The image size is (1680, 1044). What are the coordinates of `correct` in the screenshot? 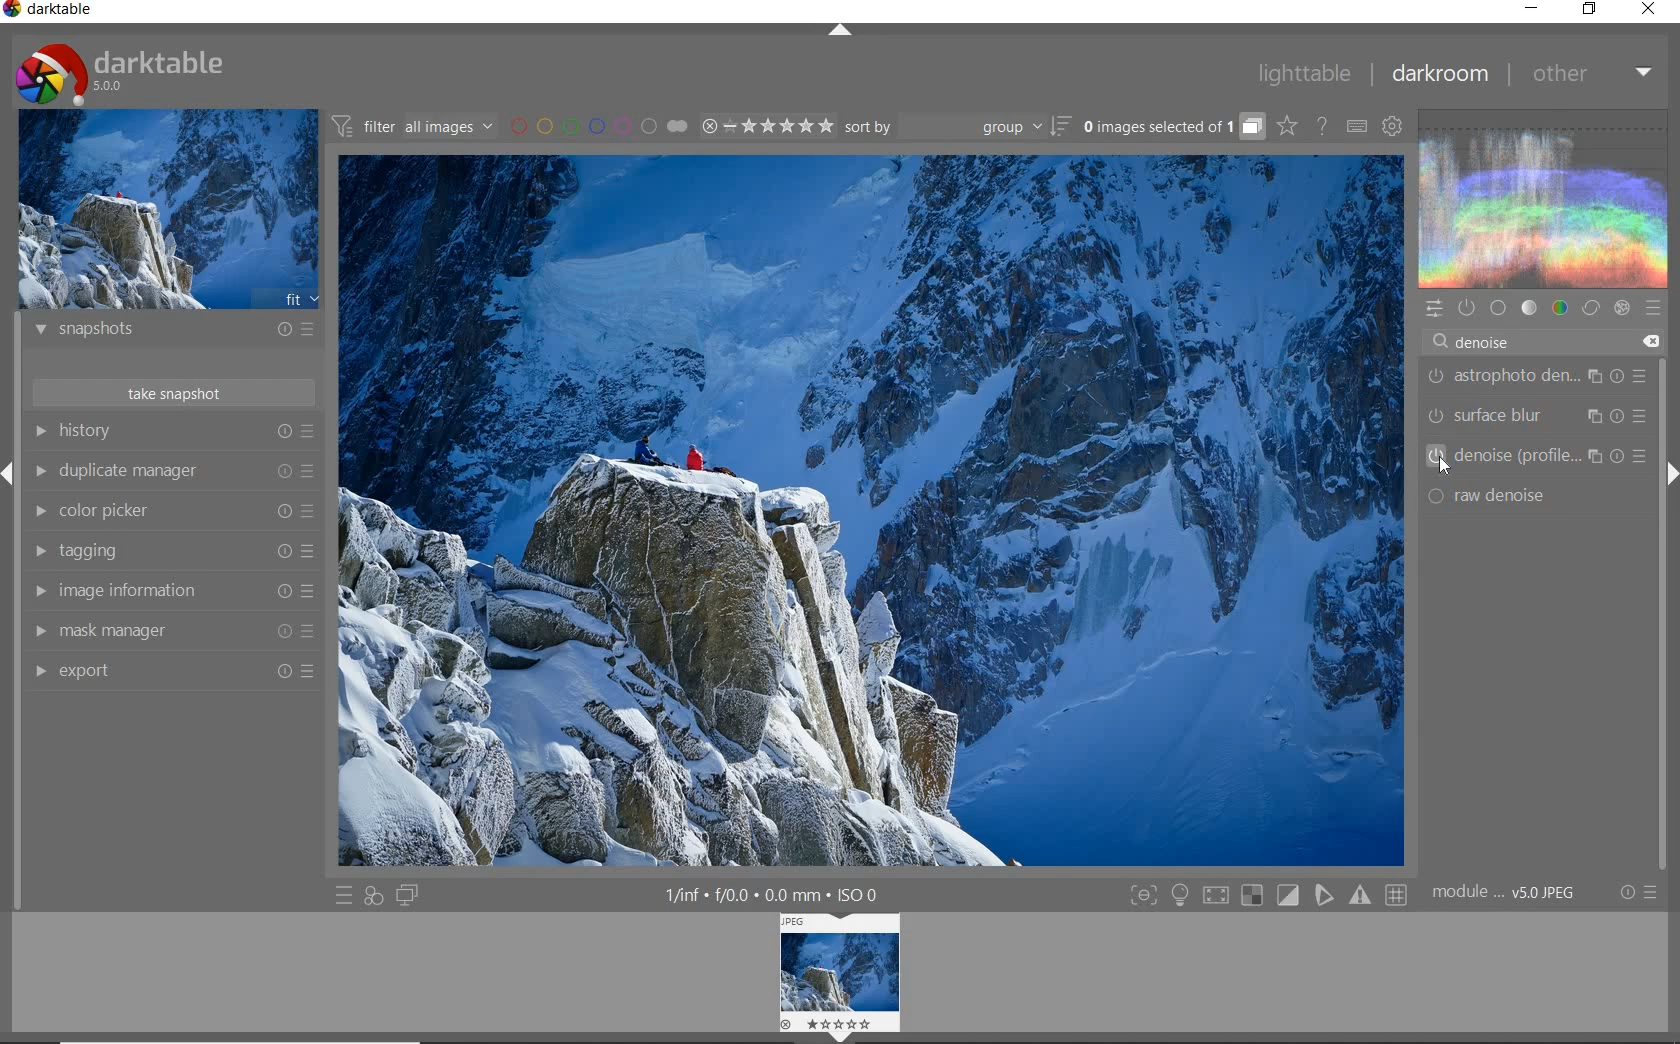 It's located at (1590, 307).